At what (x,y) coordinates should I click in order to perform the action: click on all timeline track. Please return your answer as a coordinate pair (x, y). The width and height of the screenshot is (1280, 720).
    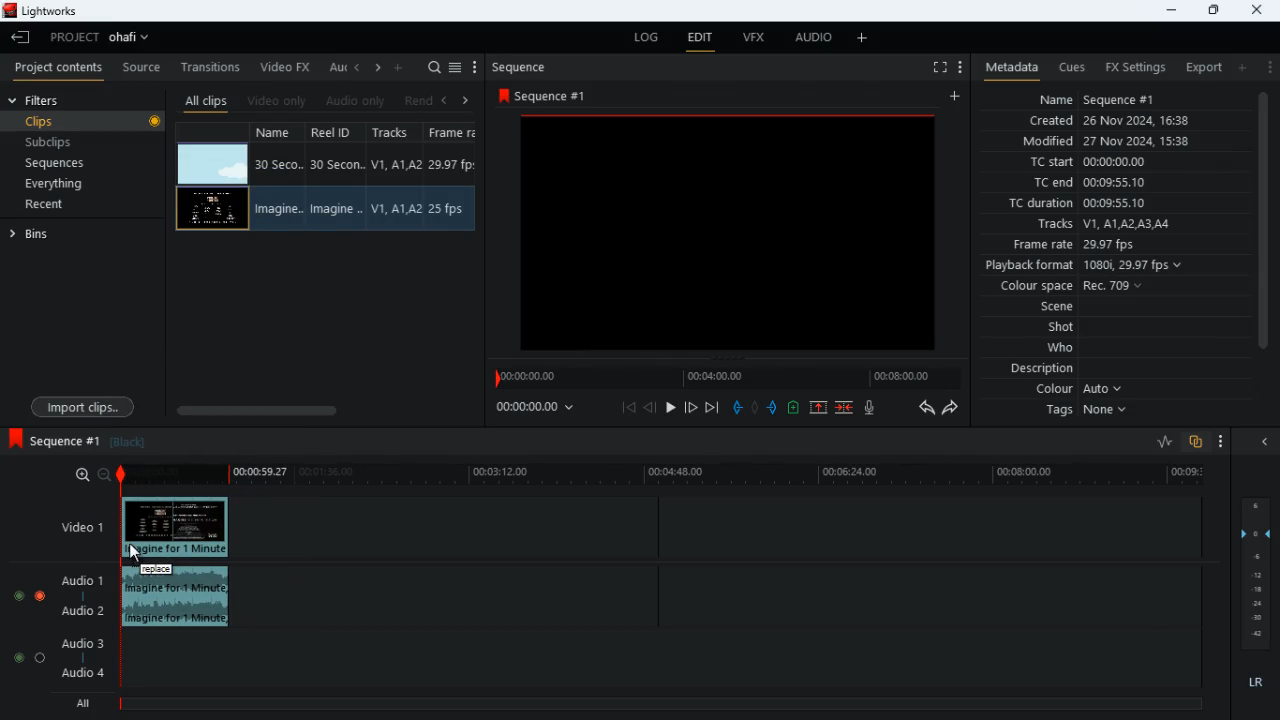
    Looking at the image, I should click on (665, 699).